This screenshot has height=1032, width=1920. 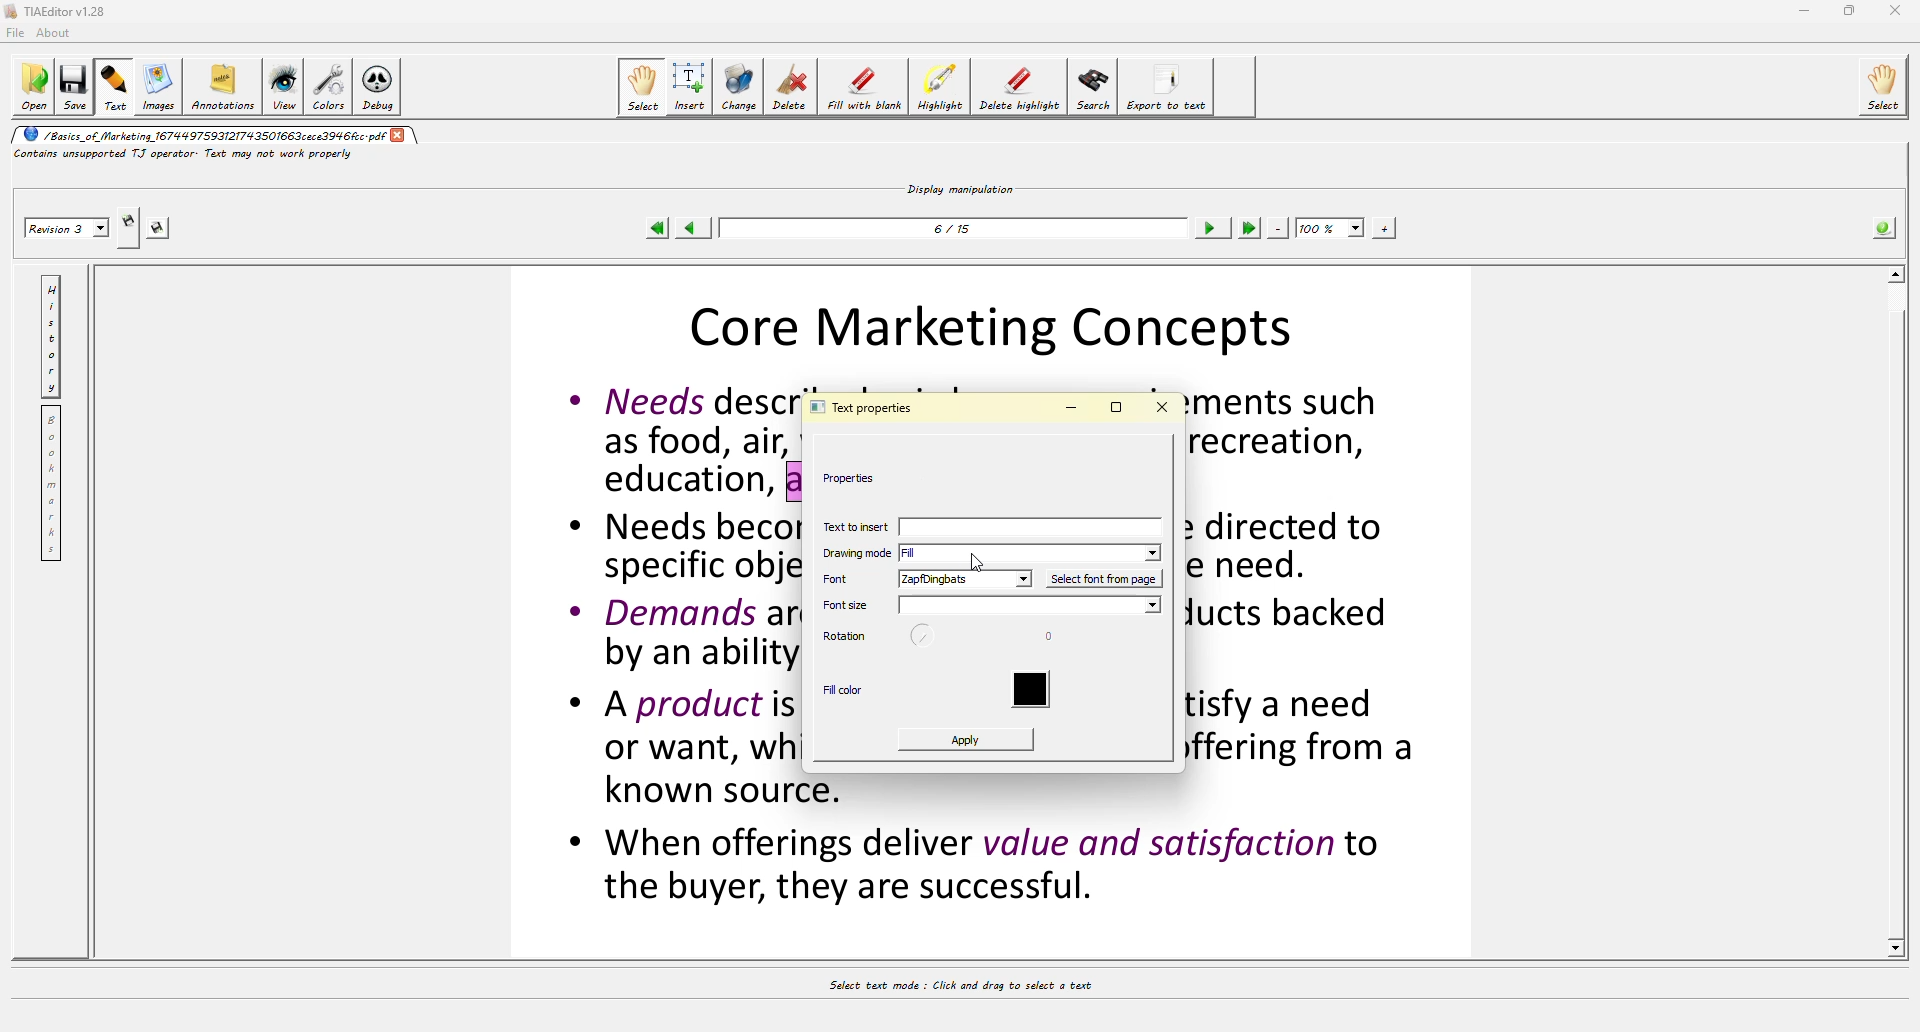 I want to click on properties, so click(x=858, y=478).